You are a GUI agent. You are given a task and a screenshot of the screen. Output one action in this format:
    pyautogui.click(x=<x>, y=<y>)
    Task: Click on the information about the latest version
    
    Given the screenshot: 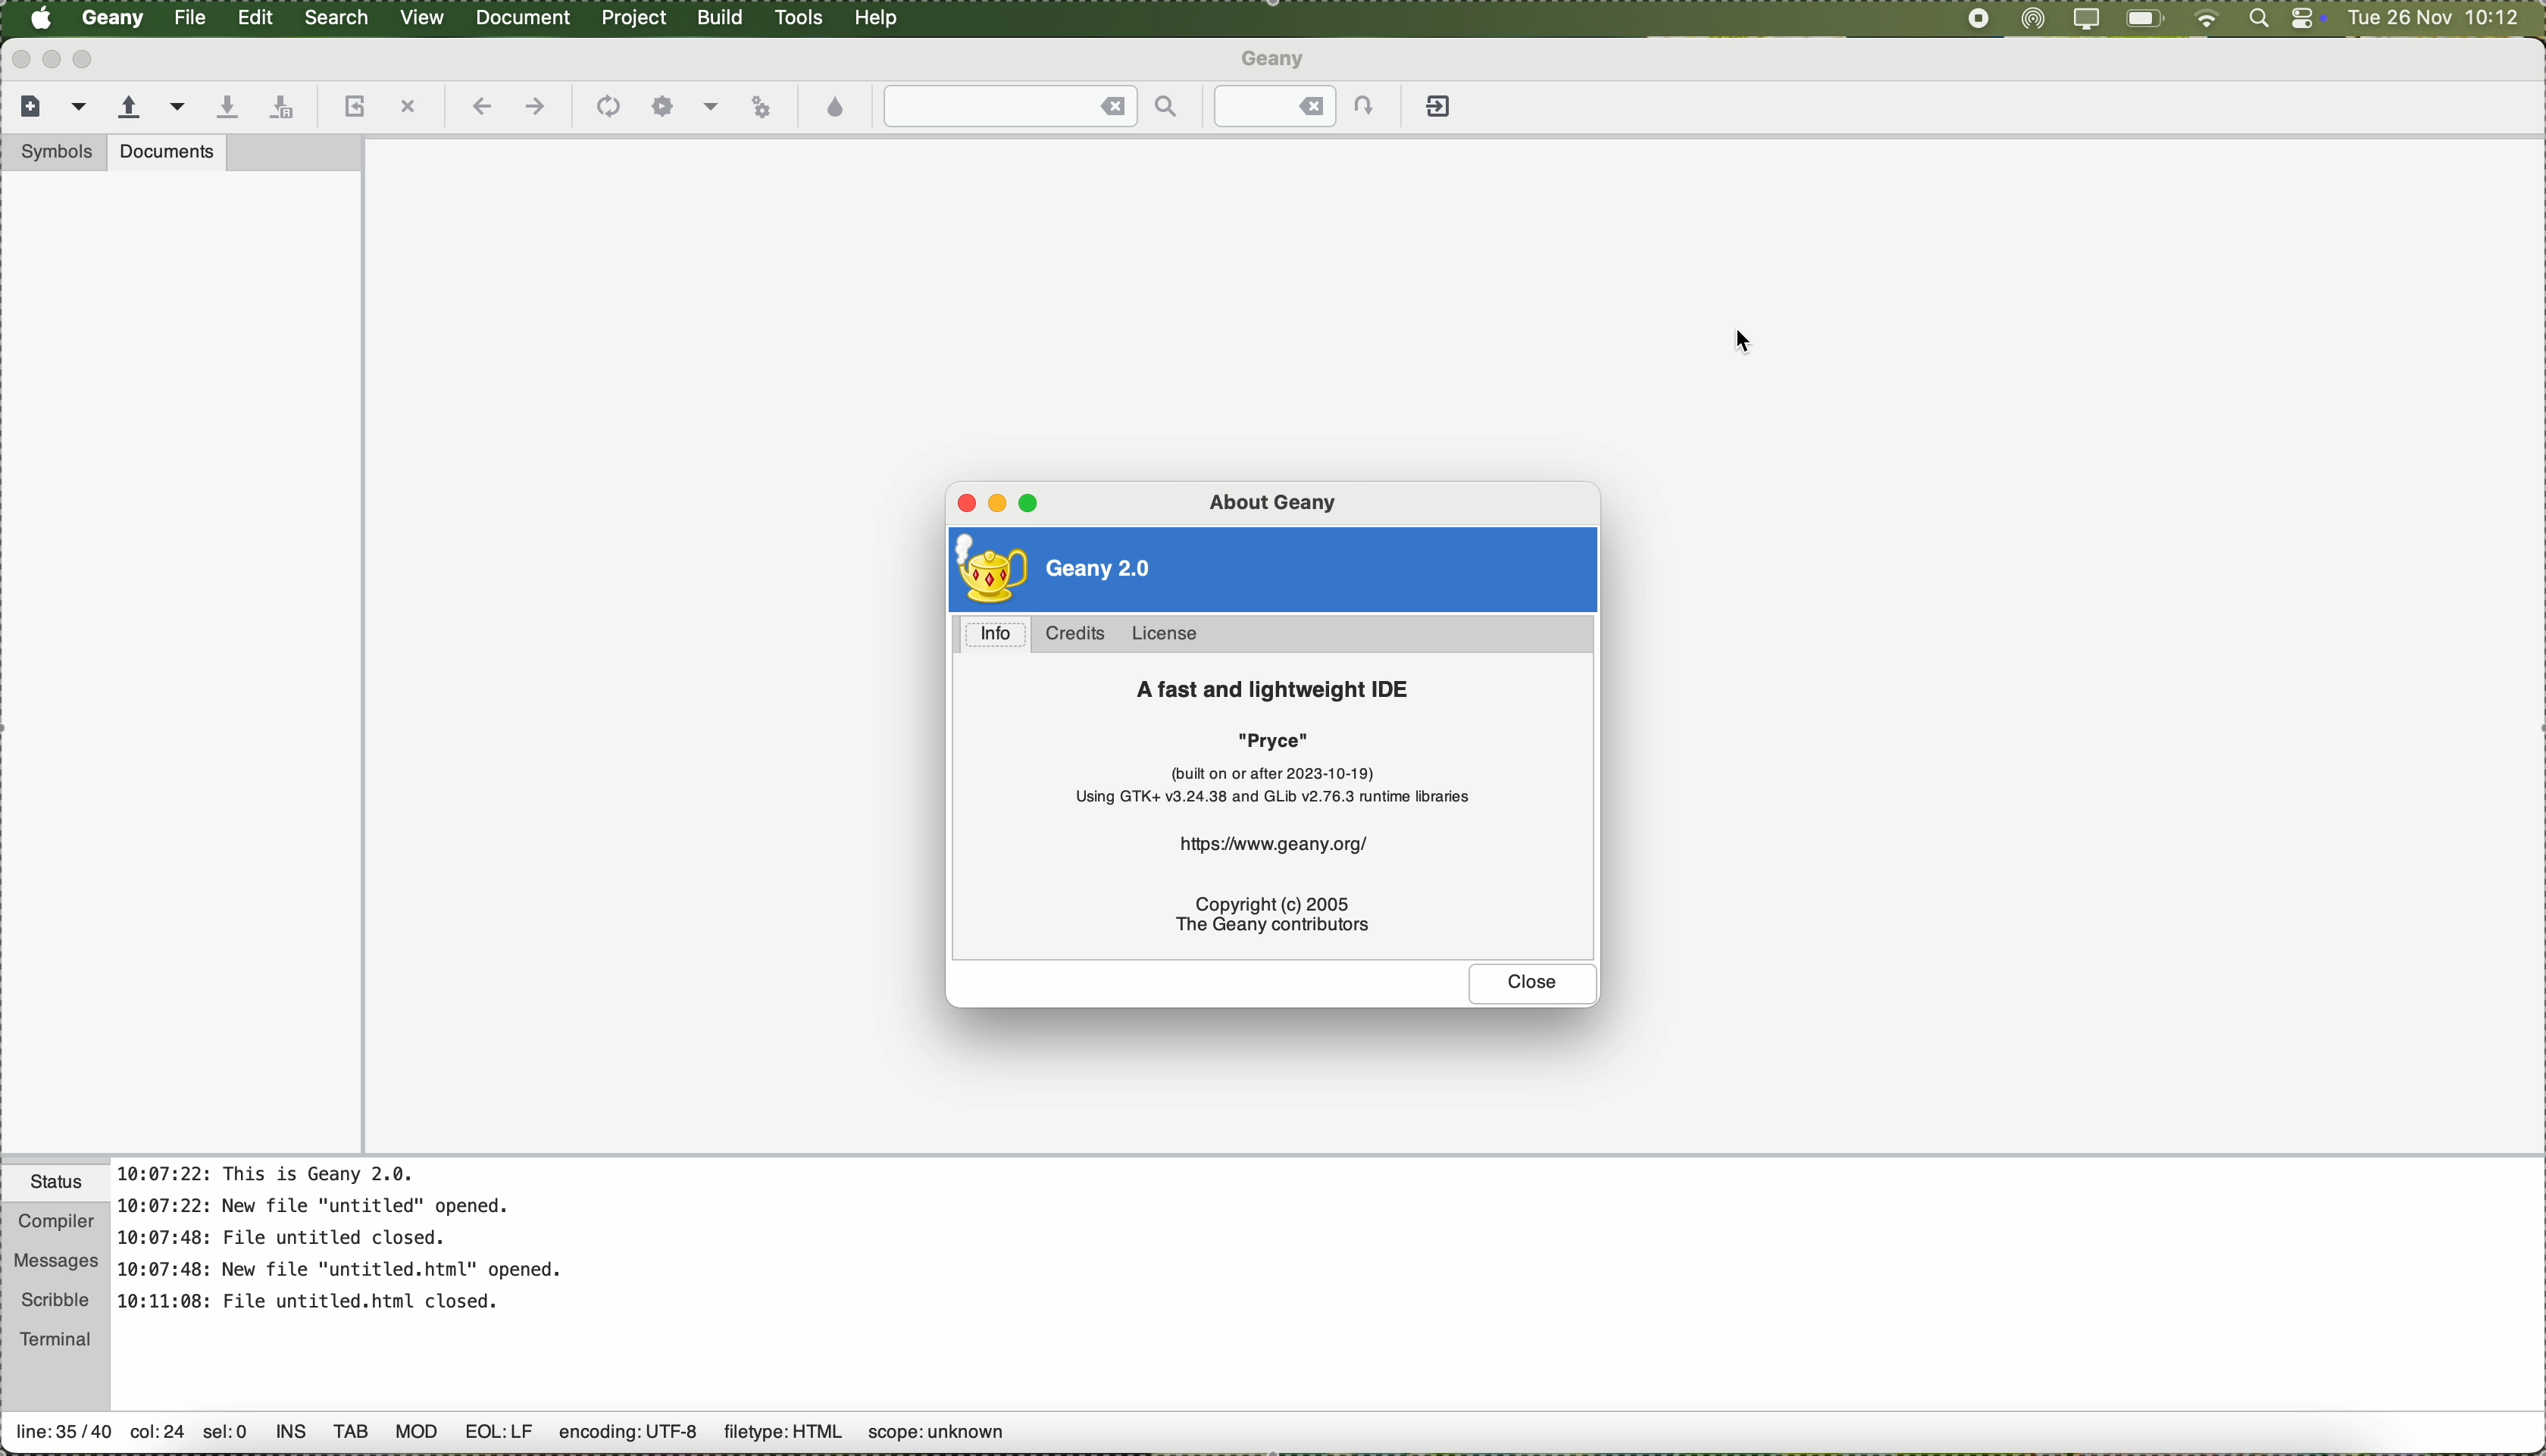 What is the action you would take?
    pyautogui.click(x=1289, y=811)
    